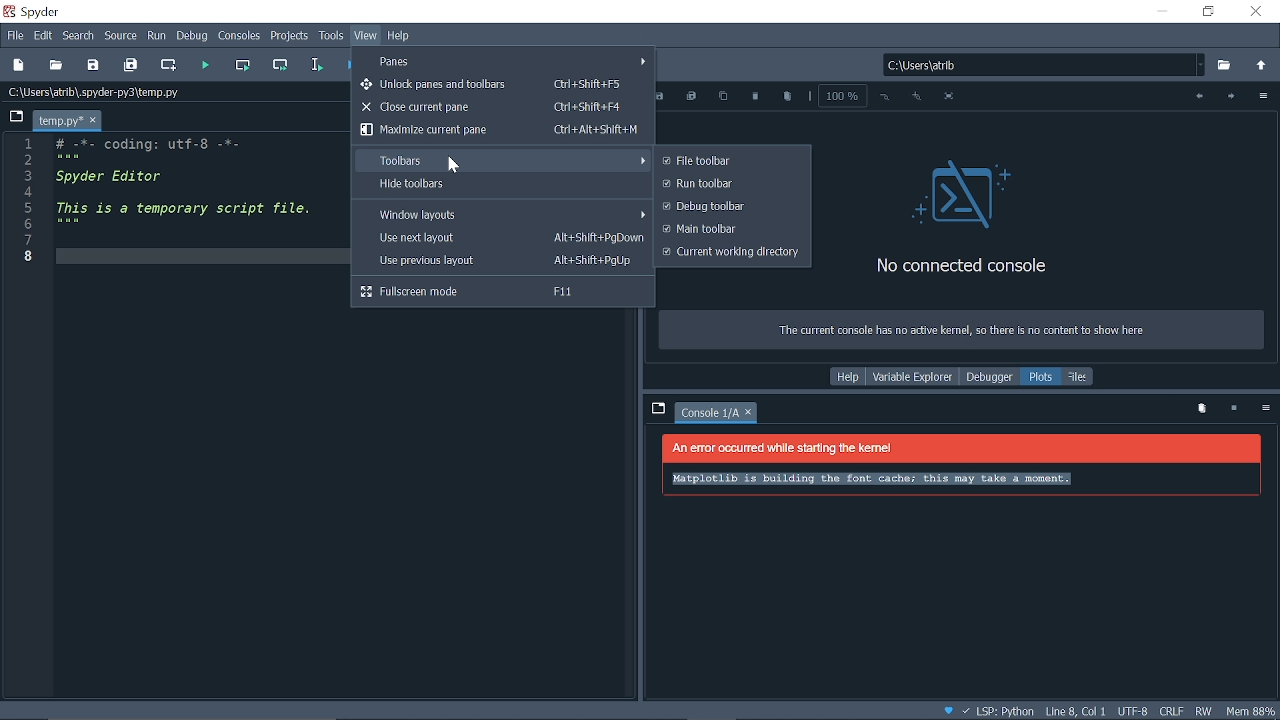 This screenshot has height=720, width=1280. I want to click on Completions, linting and code folding status, so click(989, 712).